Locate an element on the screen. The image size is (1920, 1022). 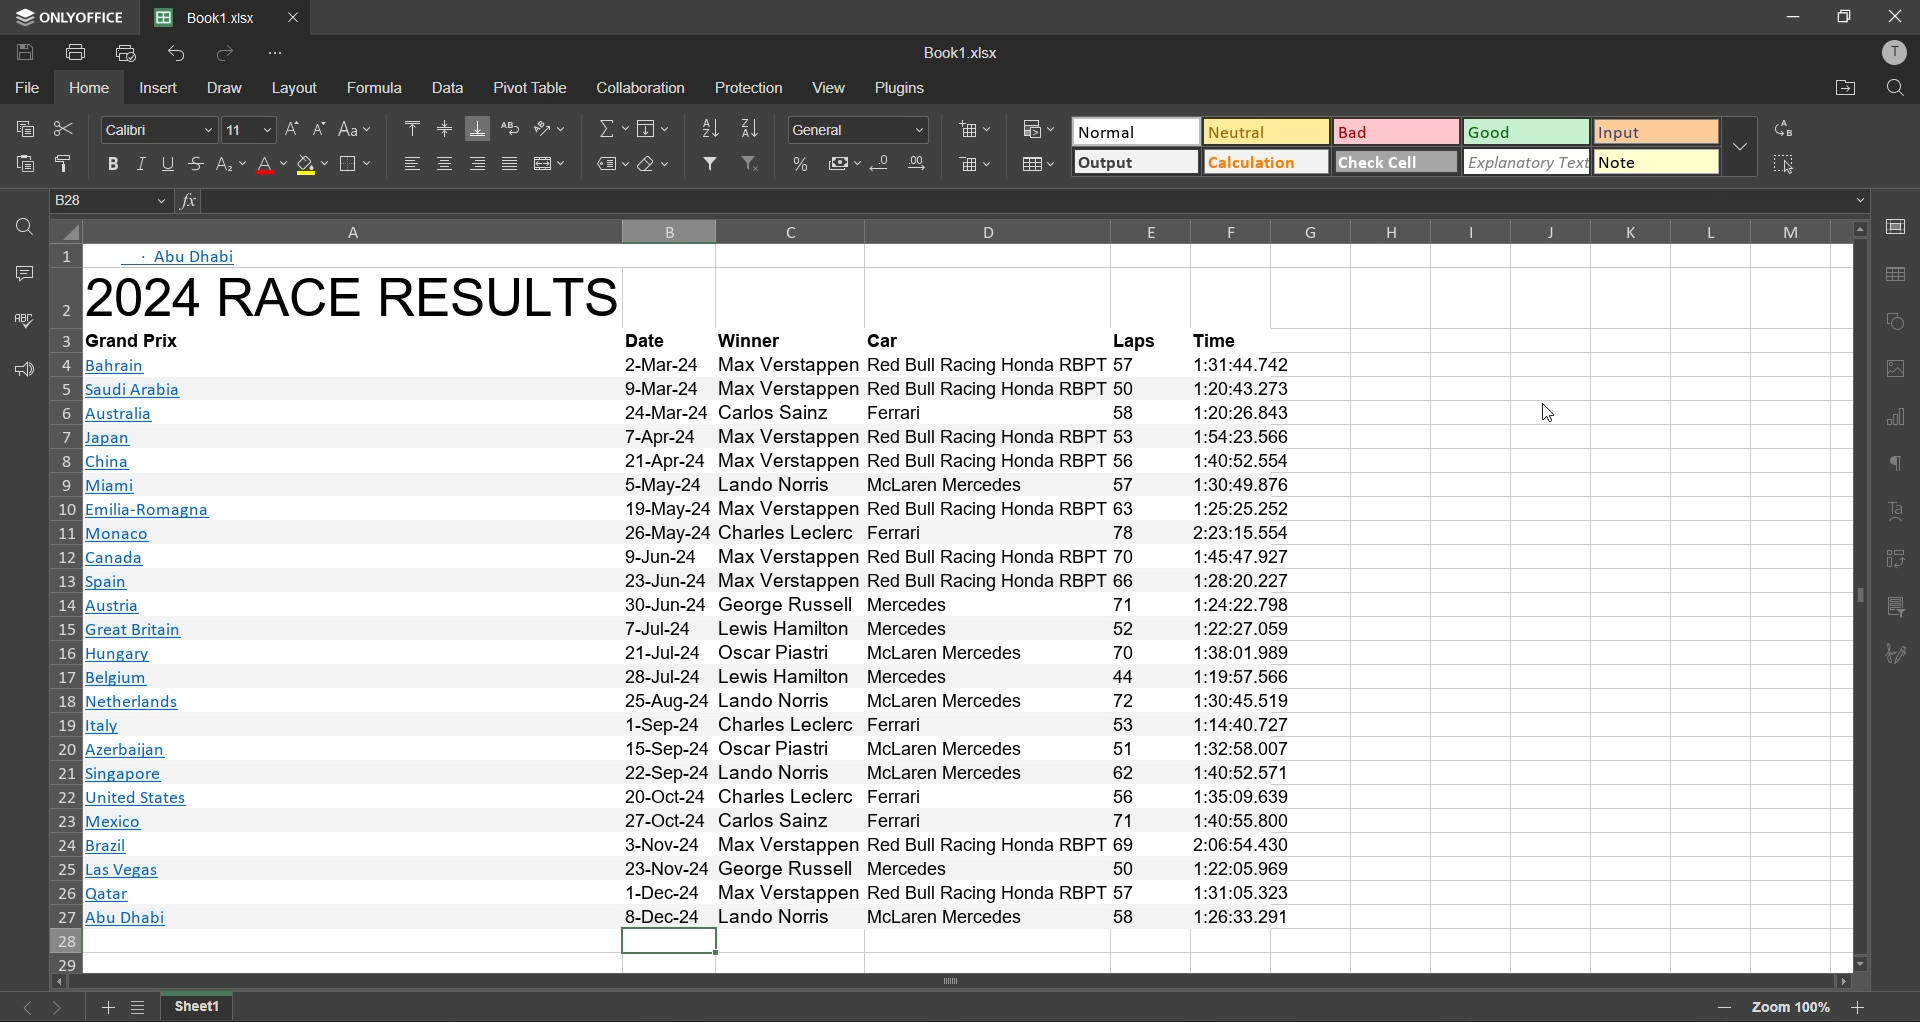
find is located at coordinates (1897, 88).